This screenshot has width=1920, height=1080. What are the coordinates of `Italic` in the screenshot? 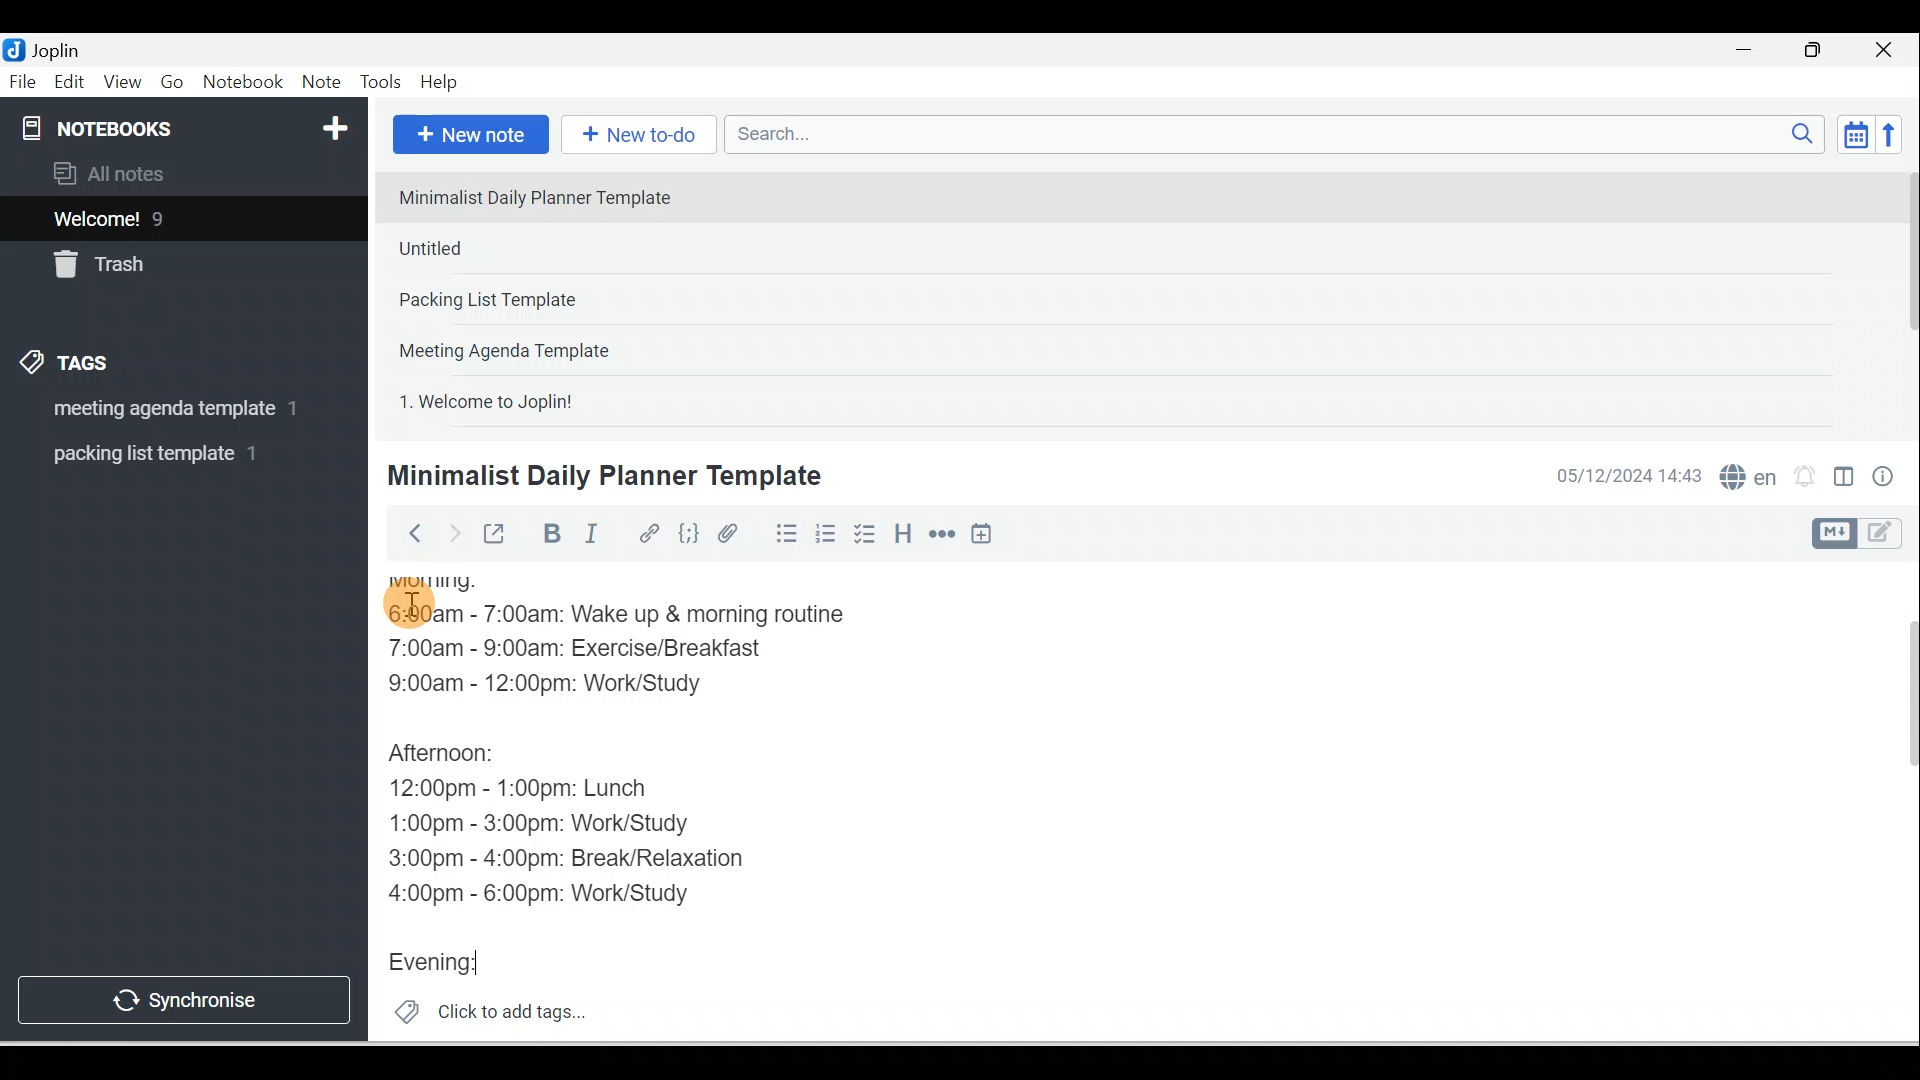 It's located at (595, 537).